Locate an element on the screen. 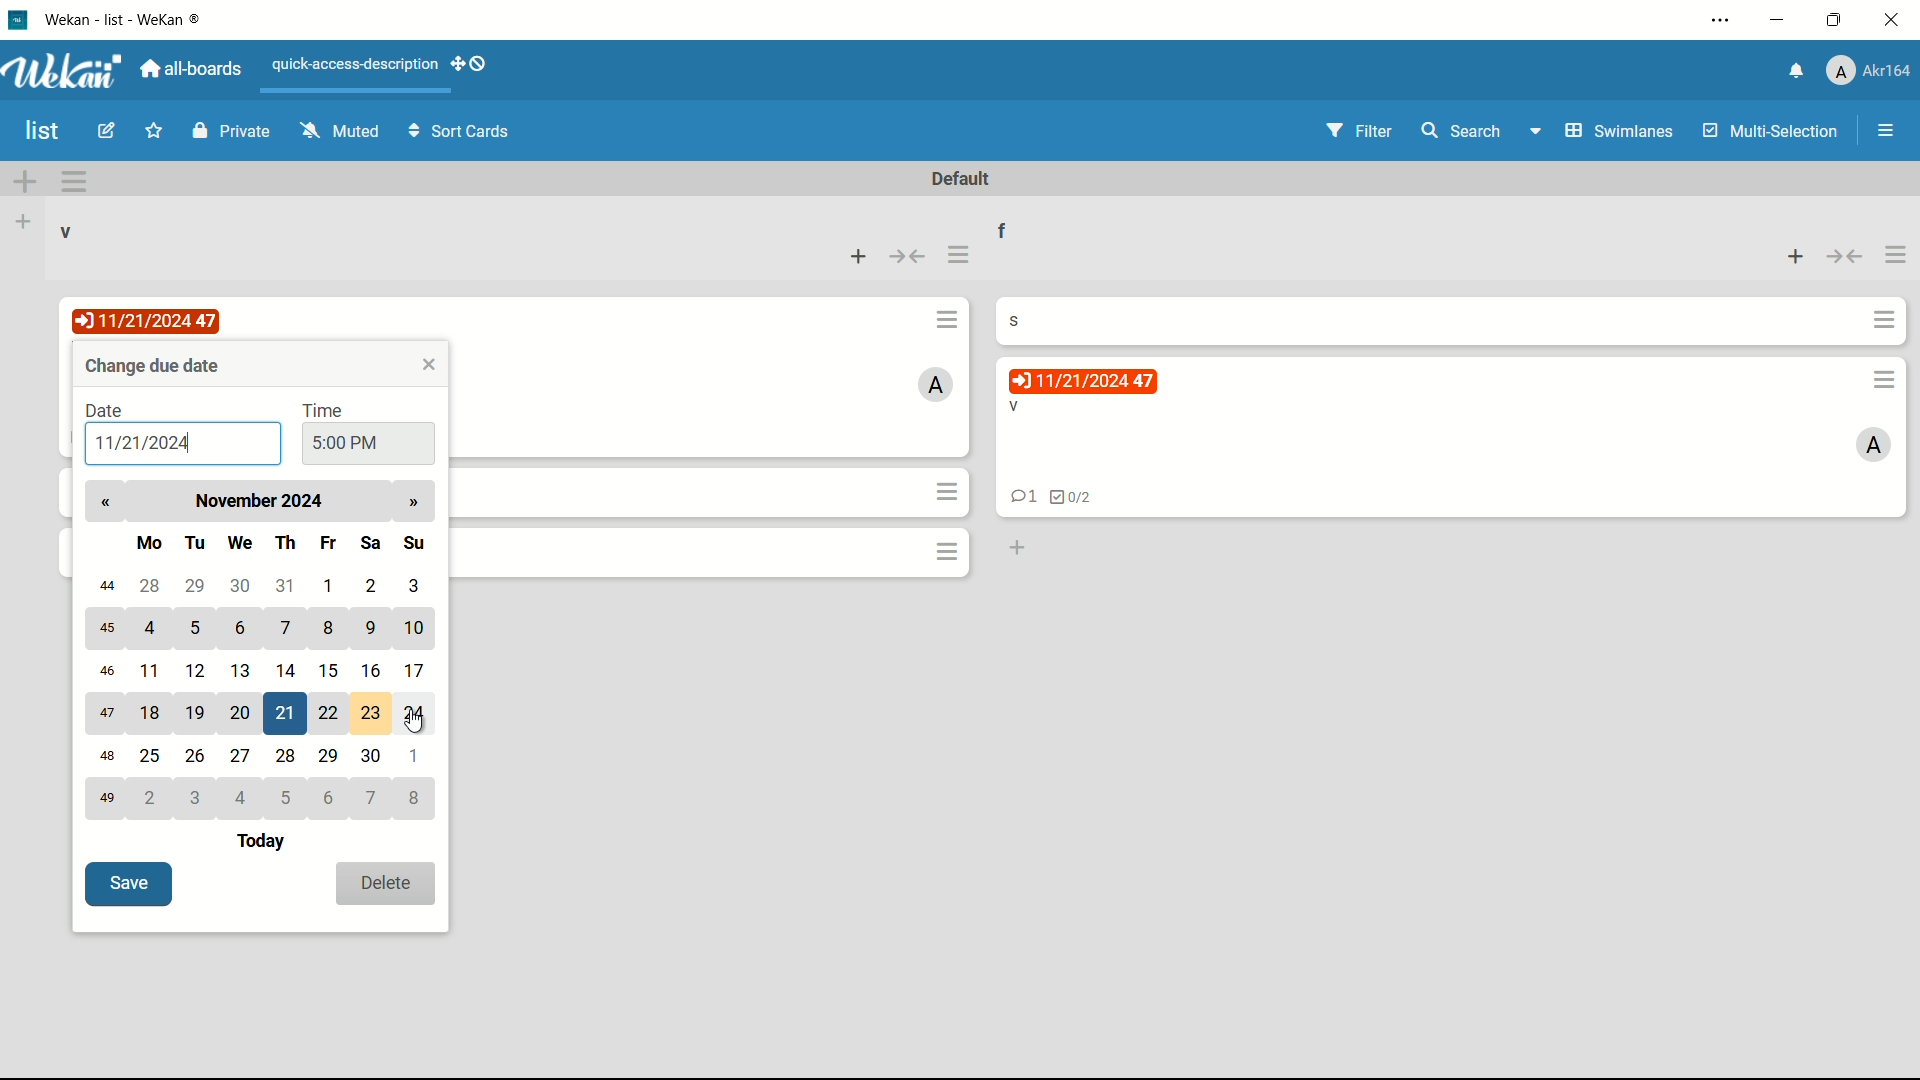 The width and height of the screenshot is (1920, 1080). 24 is located at coordinates (418, 713).